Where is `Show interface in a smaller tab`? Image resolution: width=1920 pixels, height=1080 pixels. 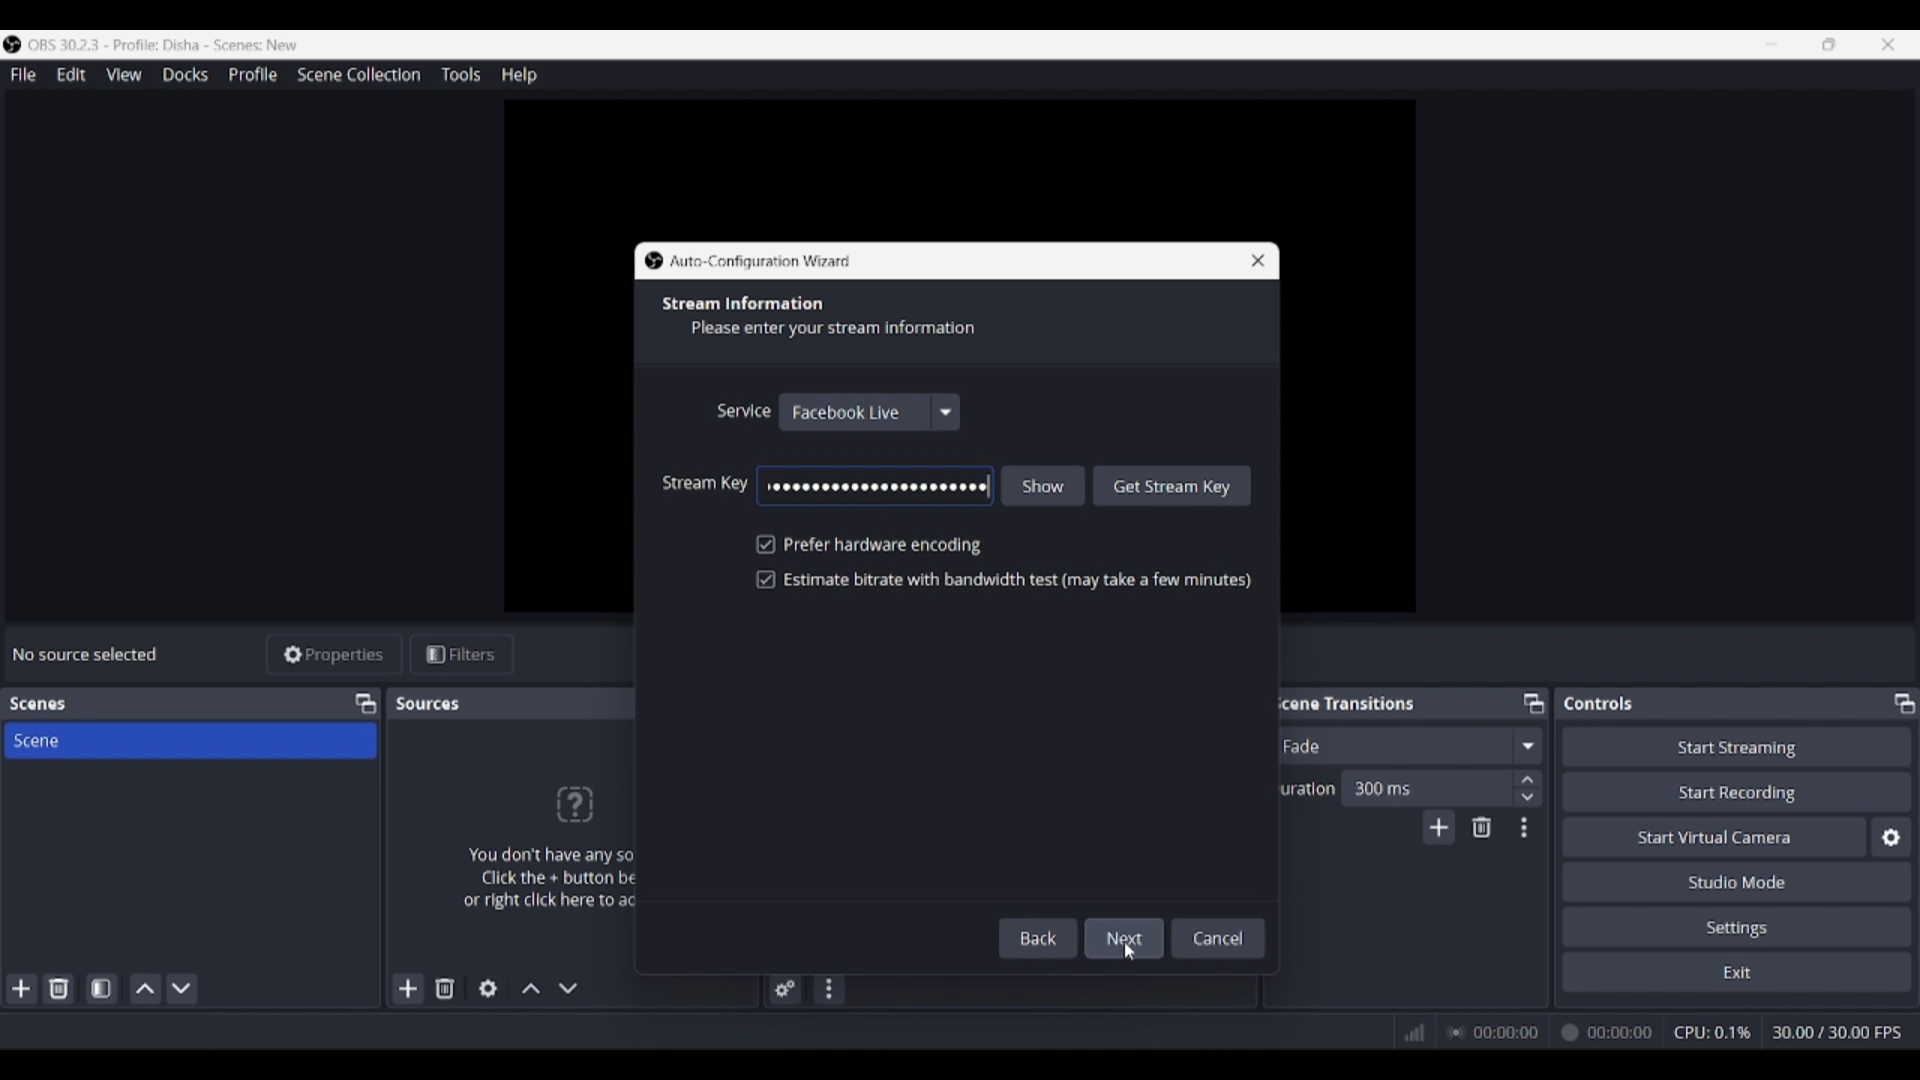
Show interface in a smaller tab is located at coordinates (1829, 44).